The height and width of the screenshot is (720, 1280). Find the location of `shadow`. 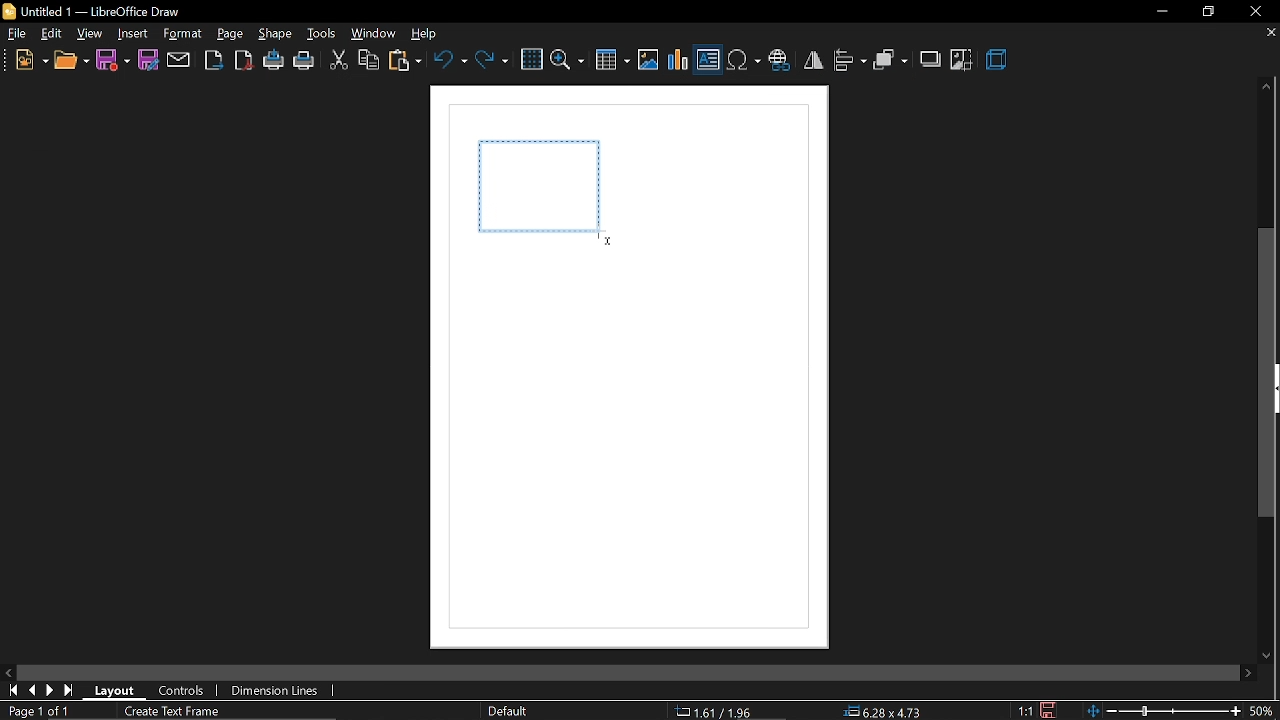

shadow is located at coordinates (932, 58).